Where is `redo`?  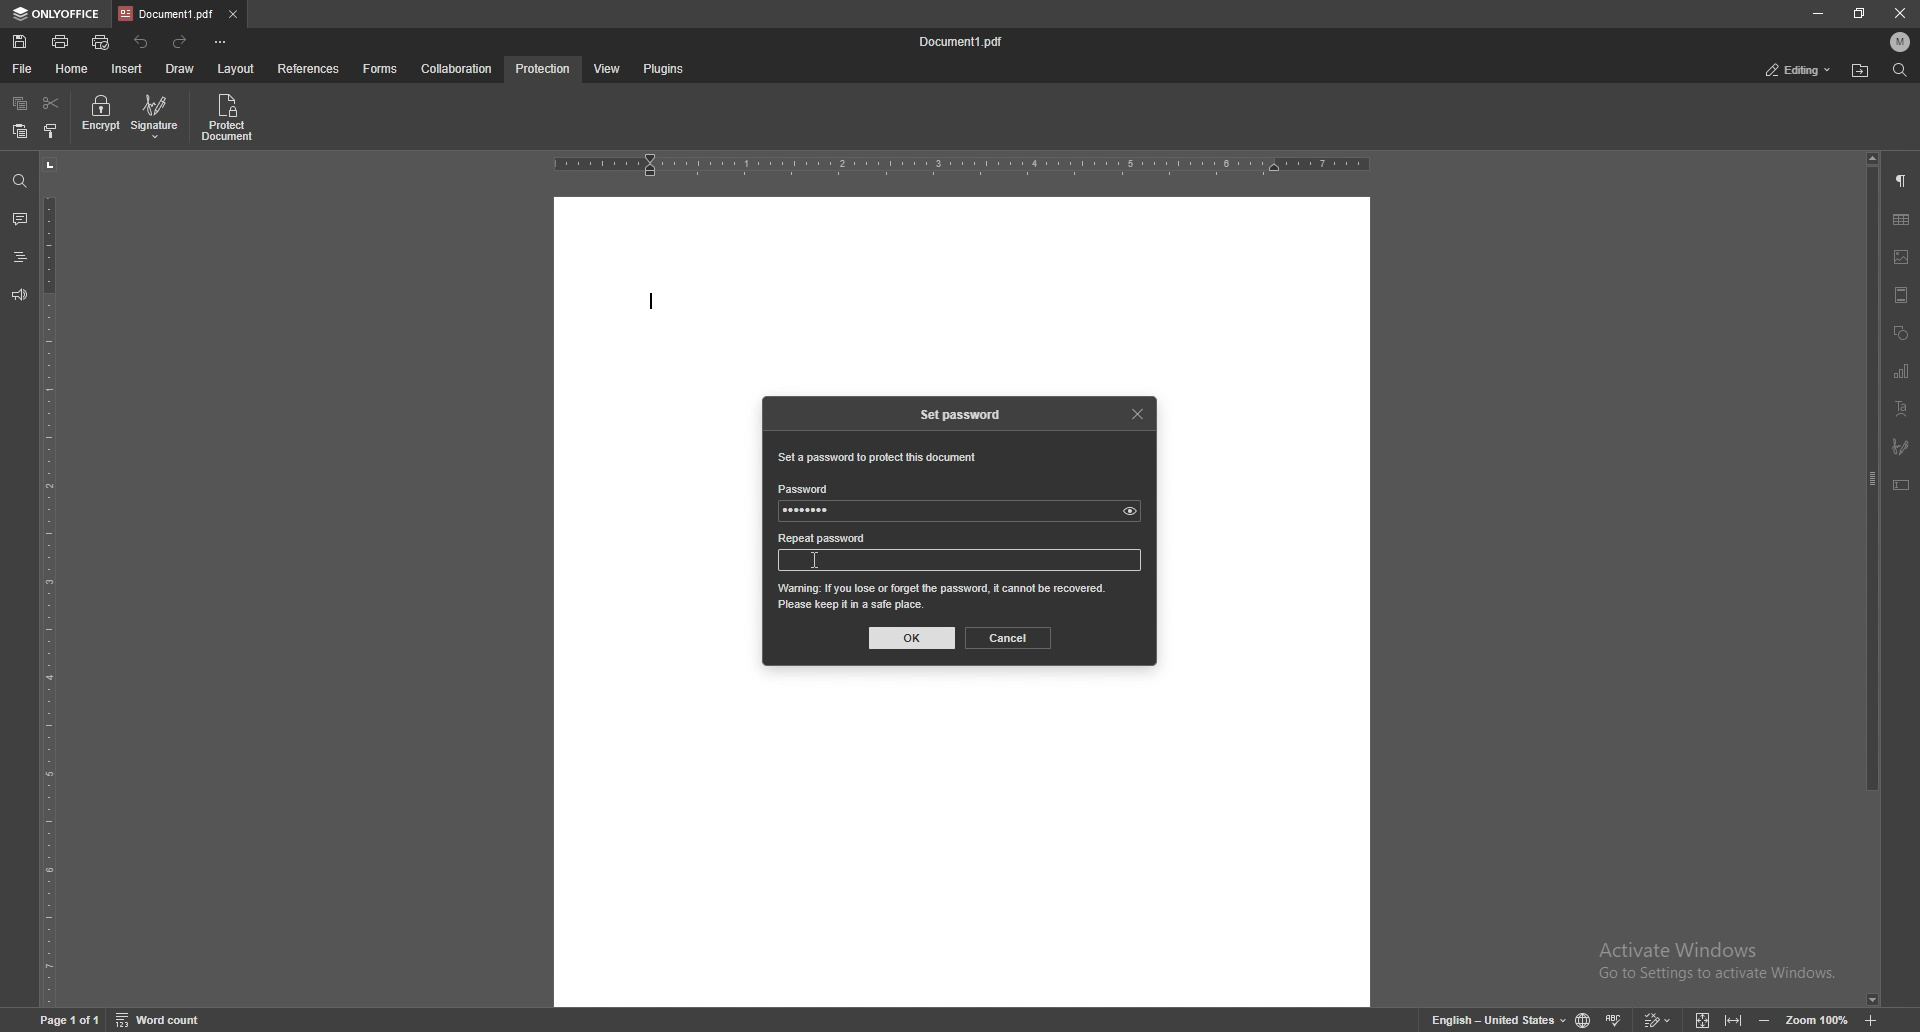 redo is located at coordinates (183, 43).